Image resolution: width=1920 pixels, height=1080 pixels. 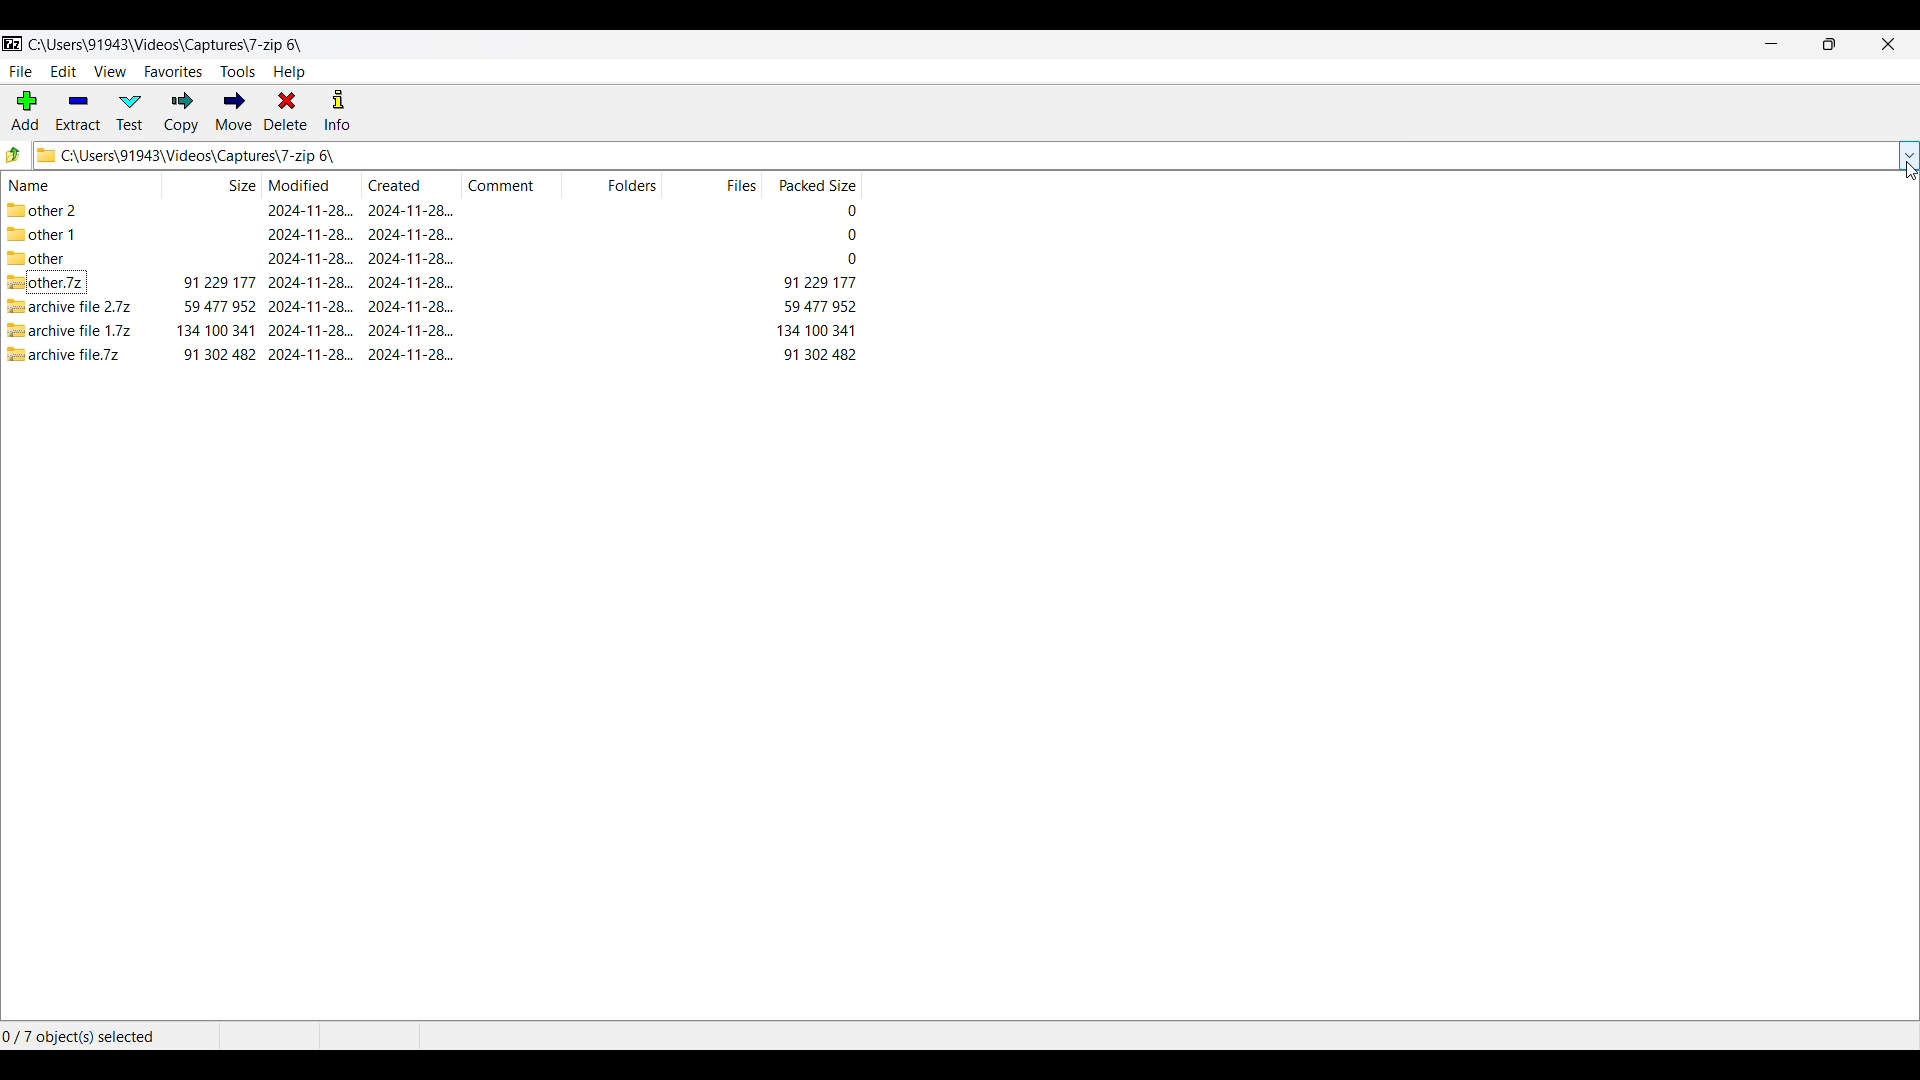 What do you see at coordinates (313, 184) in the screenshot?
I see `Modified column` at bounding box center [313, 184].